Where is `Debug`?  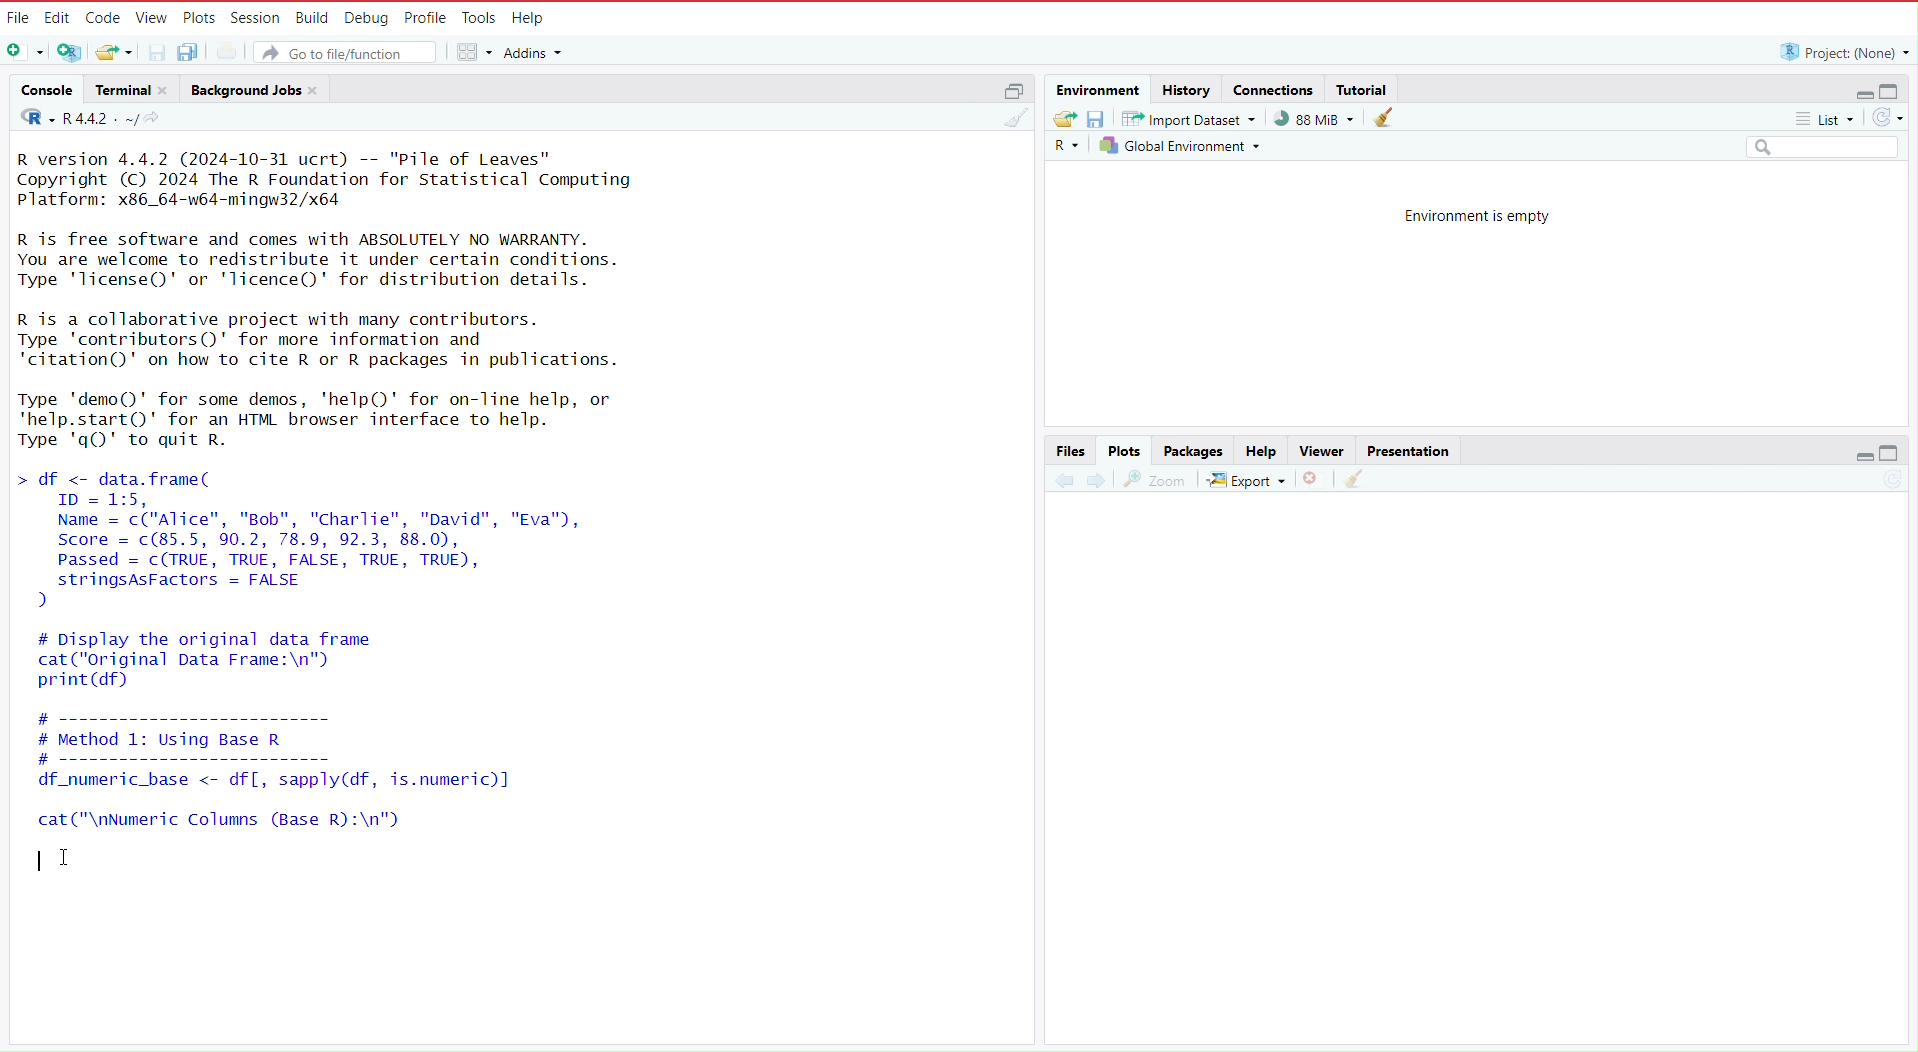 Debug is located at coordinates (367, 16).